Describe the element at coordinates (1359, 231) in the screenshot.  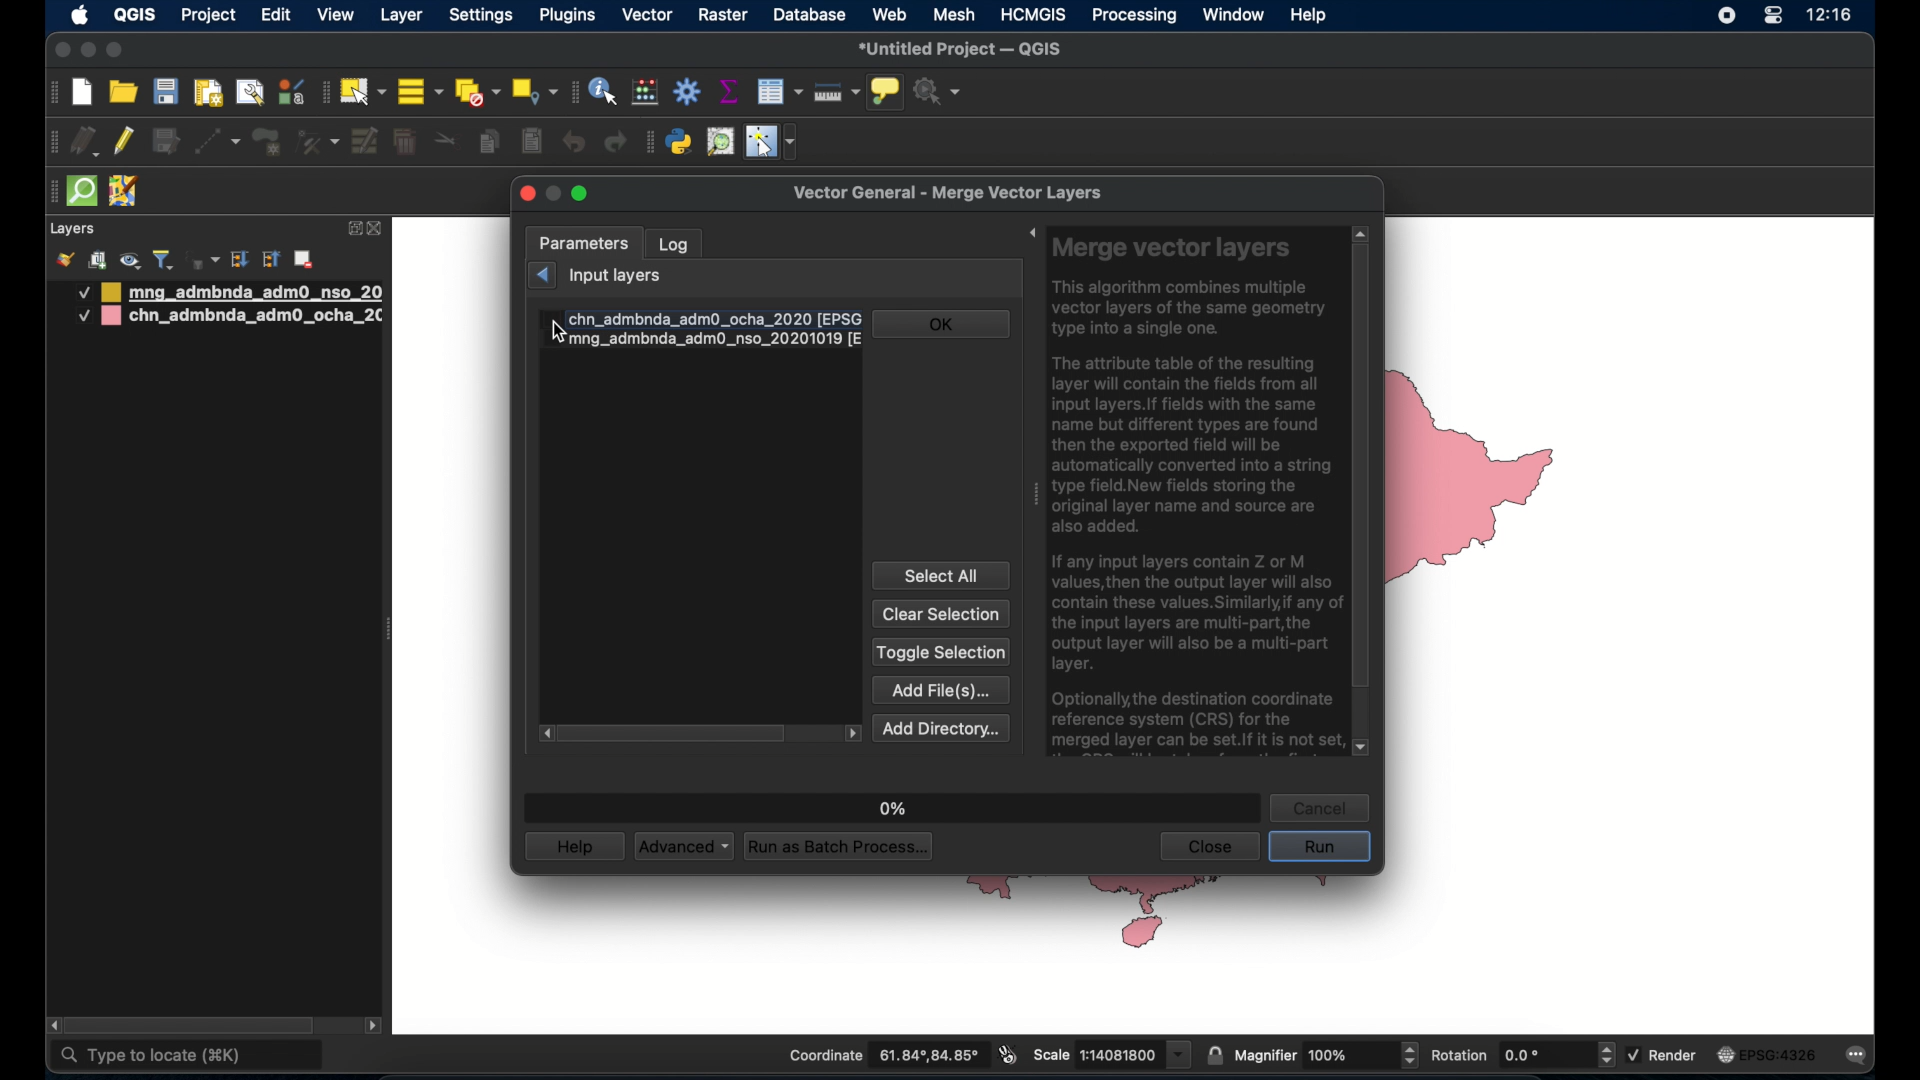
I see `scroll up` at that location.